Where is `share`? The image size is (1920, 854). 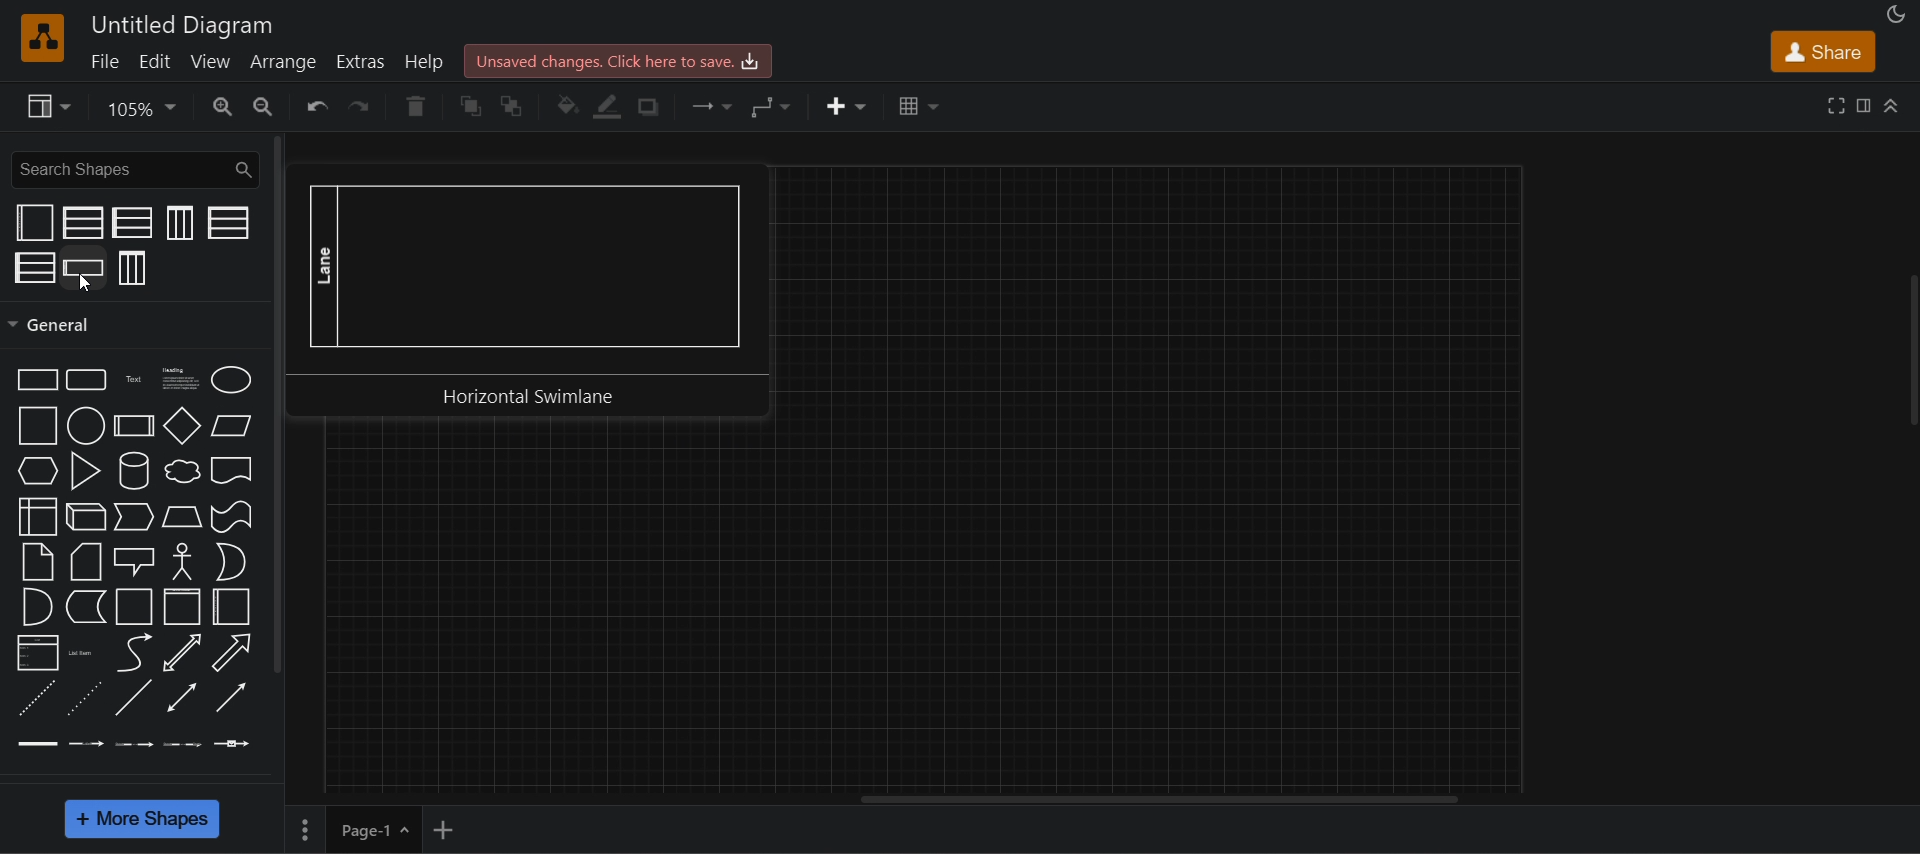 share is located at coordinates (1824, 51).